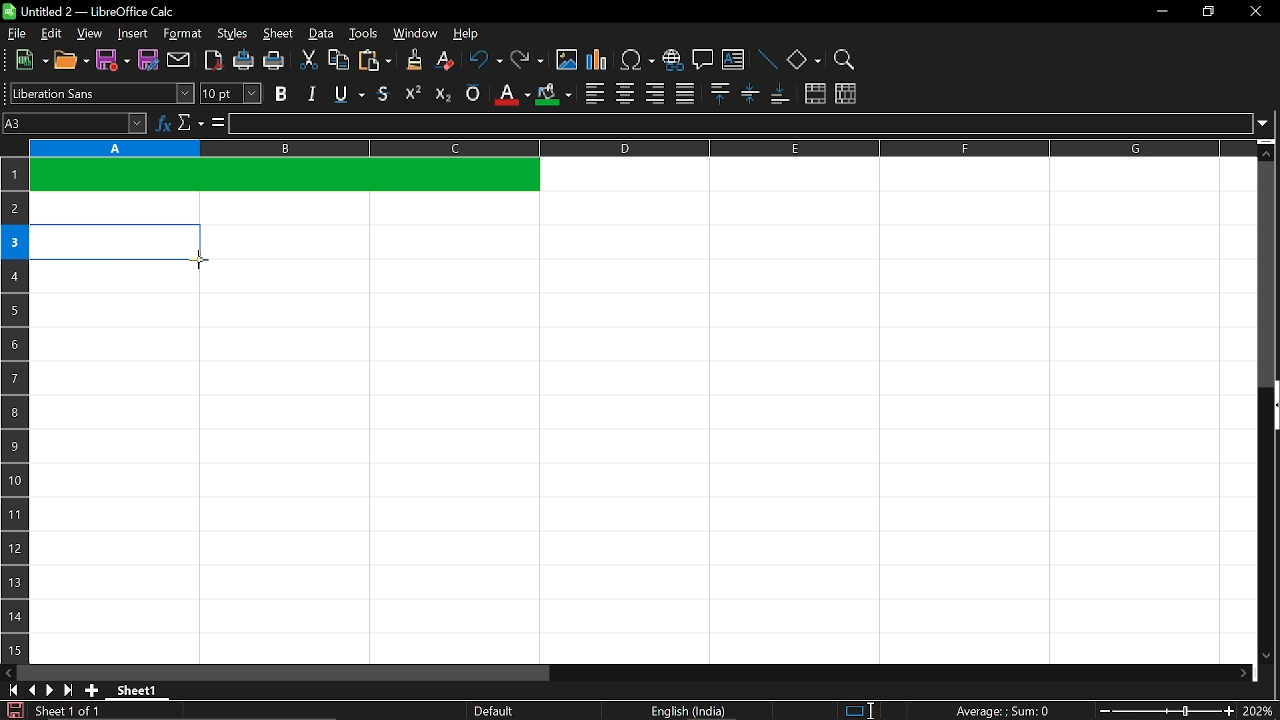 This screenshot has height=720, width=1280. I want to click on insert symbol, so click(638, 59).